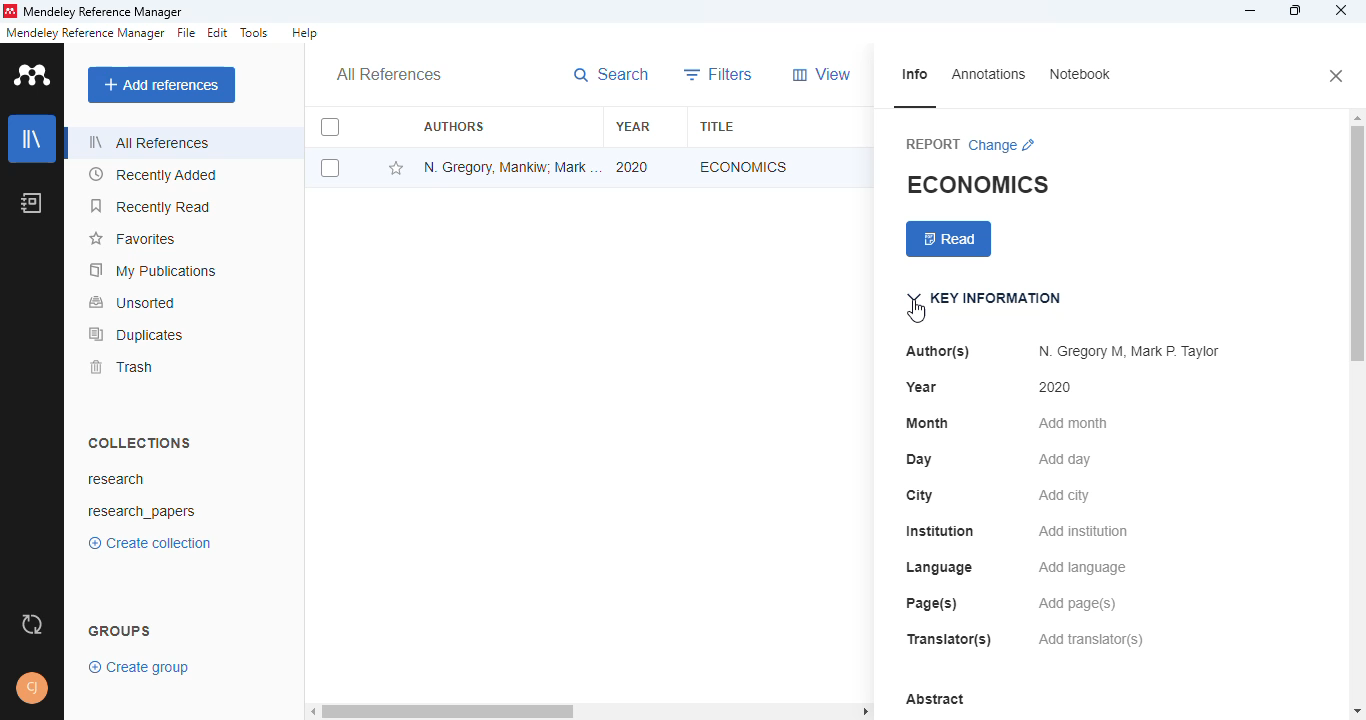 Image resolution: width=1366 pixels, height=720 pixels. Describe the element at coordinates (10, 11) in the screenshot. I see `logo` at that location.